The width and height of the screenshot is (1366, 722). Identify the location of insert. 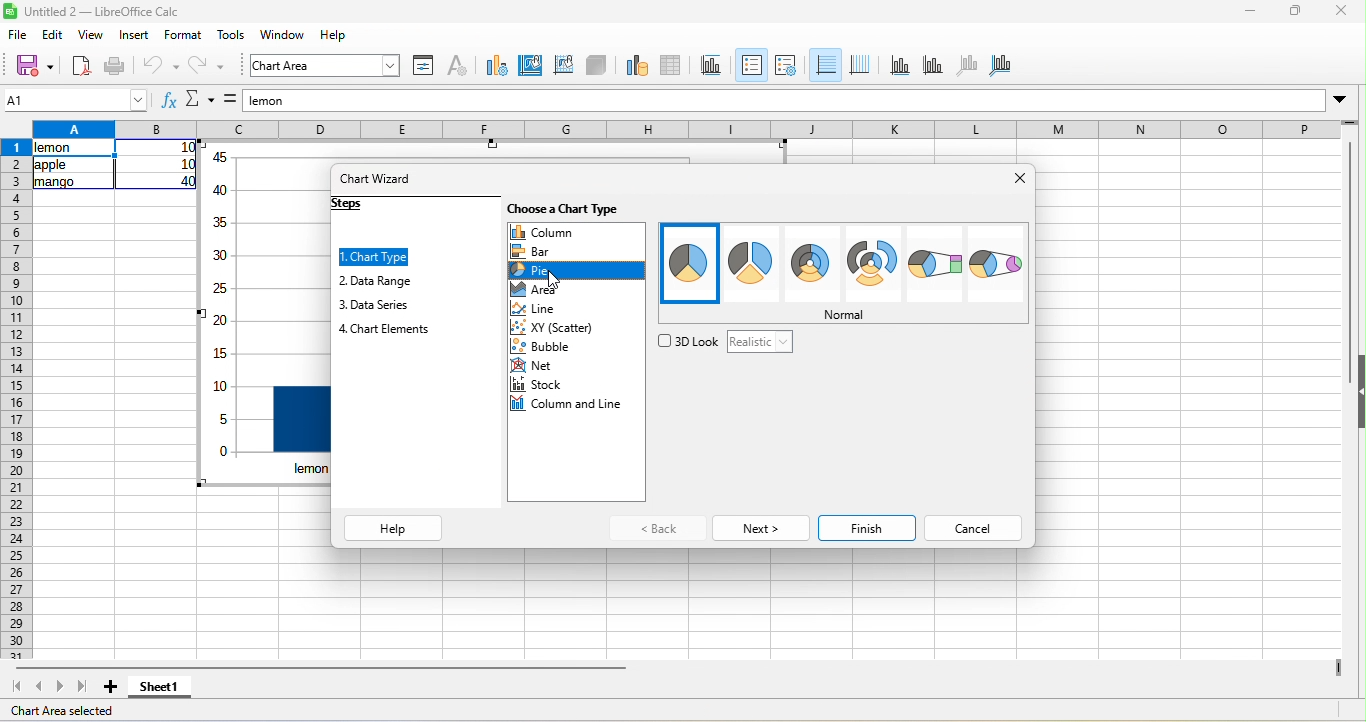
(138, 37).